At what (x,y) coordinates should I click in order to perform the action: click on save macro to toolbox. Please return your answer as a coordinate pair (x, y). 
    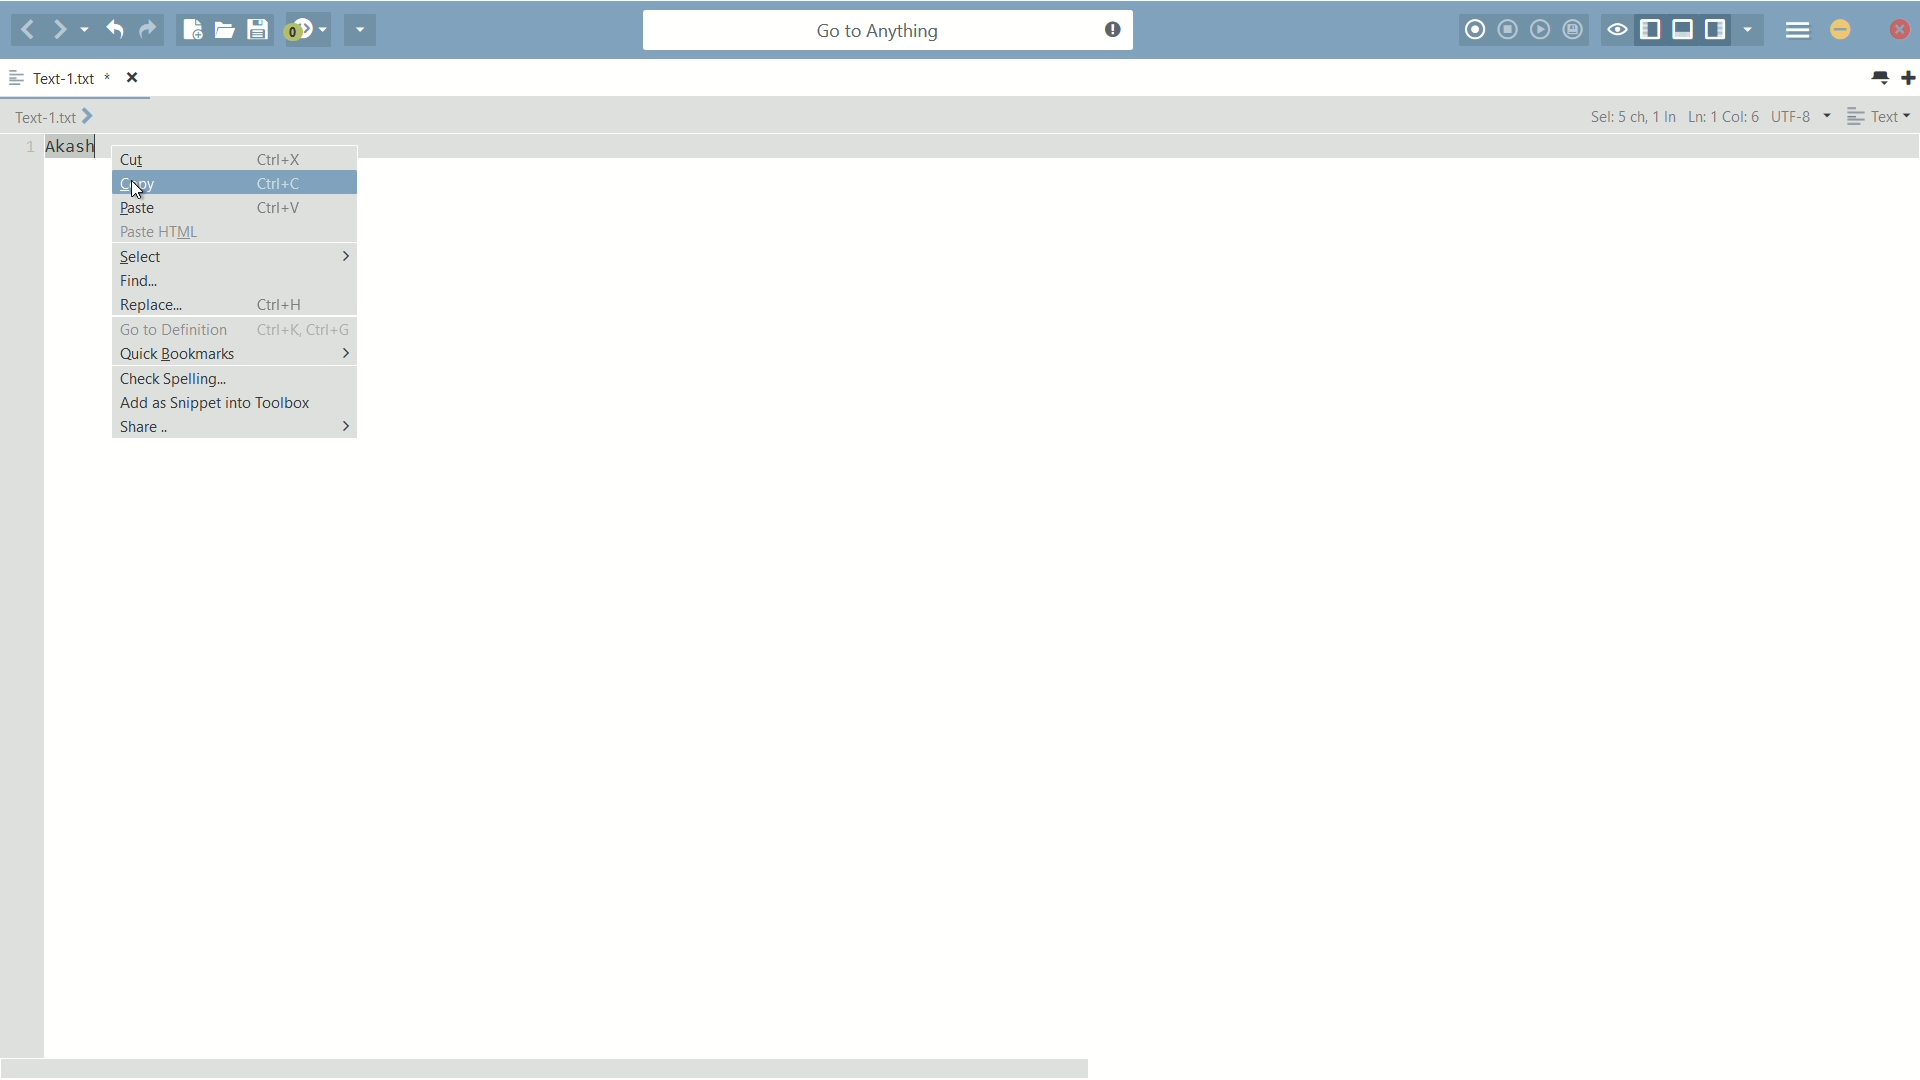
    Looking at the image, I should click on (1576, 29).